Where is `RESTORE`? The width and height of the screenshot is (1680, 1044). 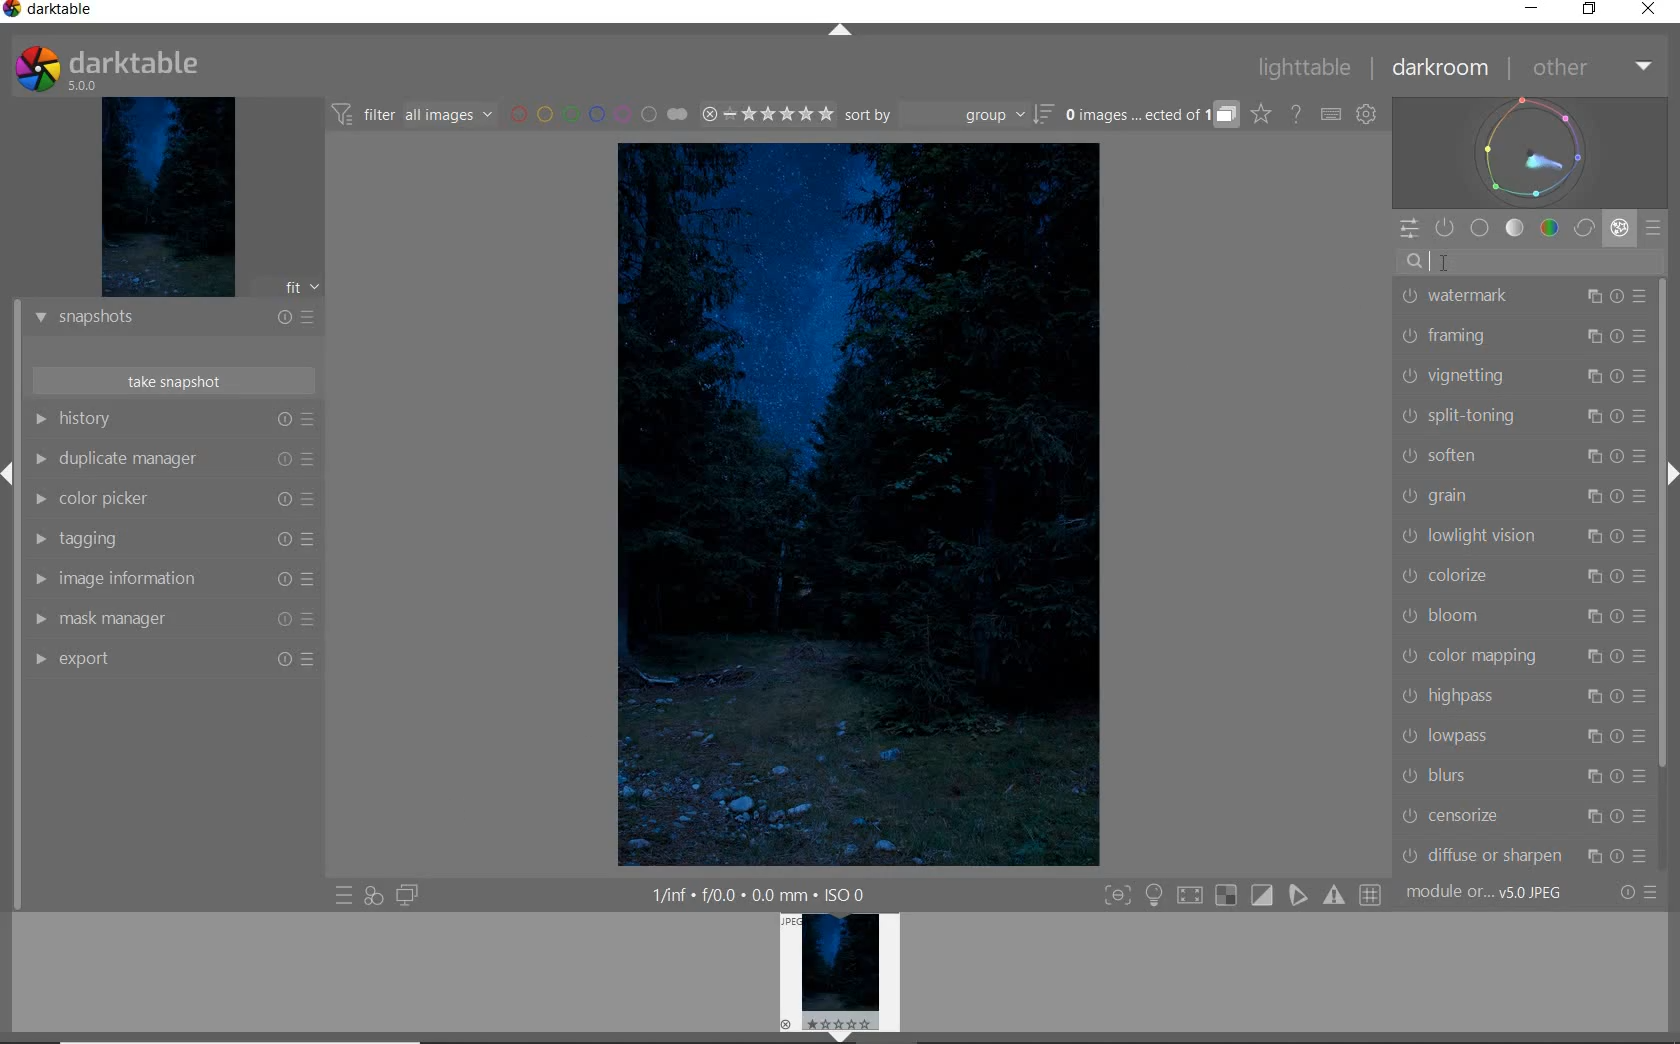
RESTORE is located at coordinates (1590, 10).